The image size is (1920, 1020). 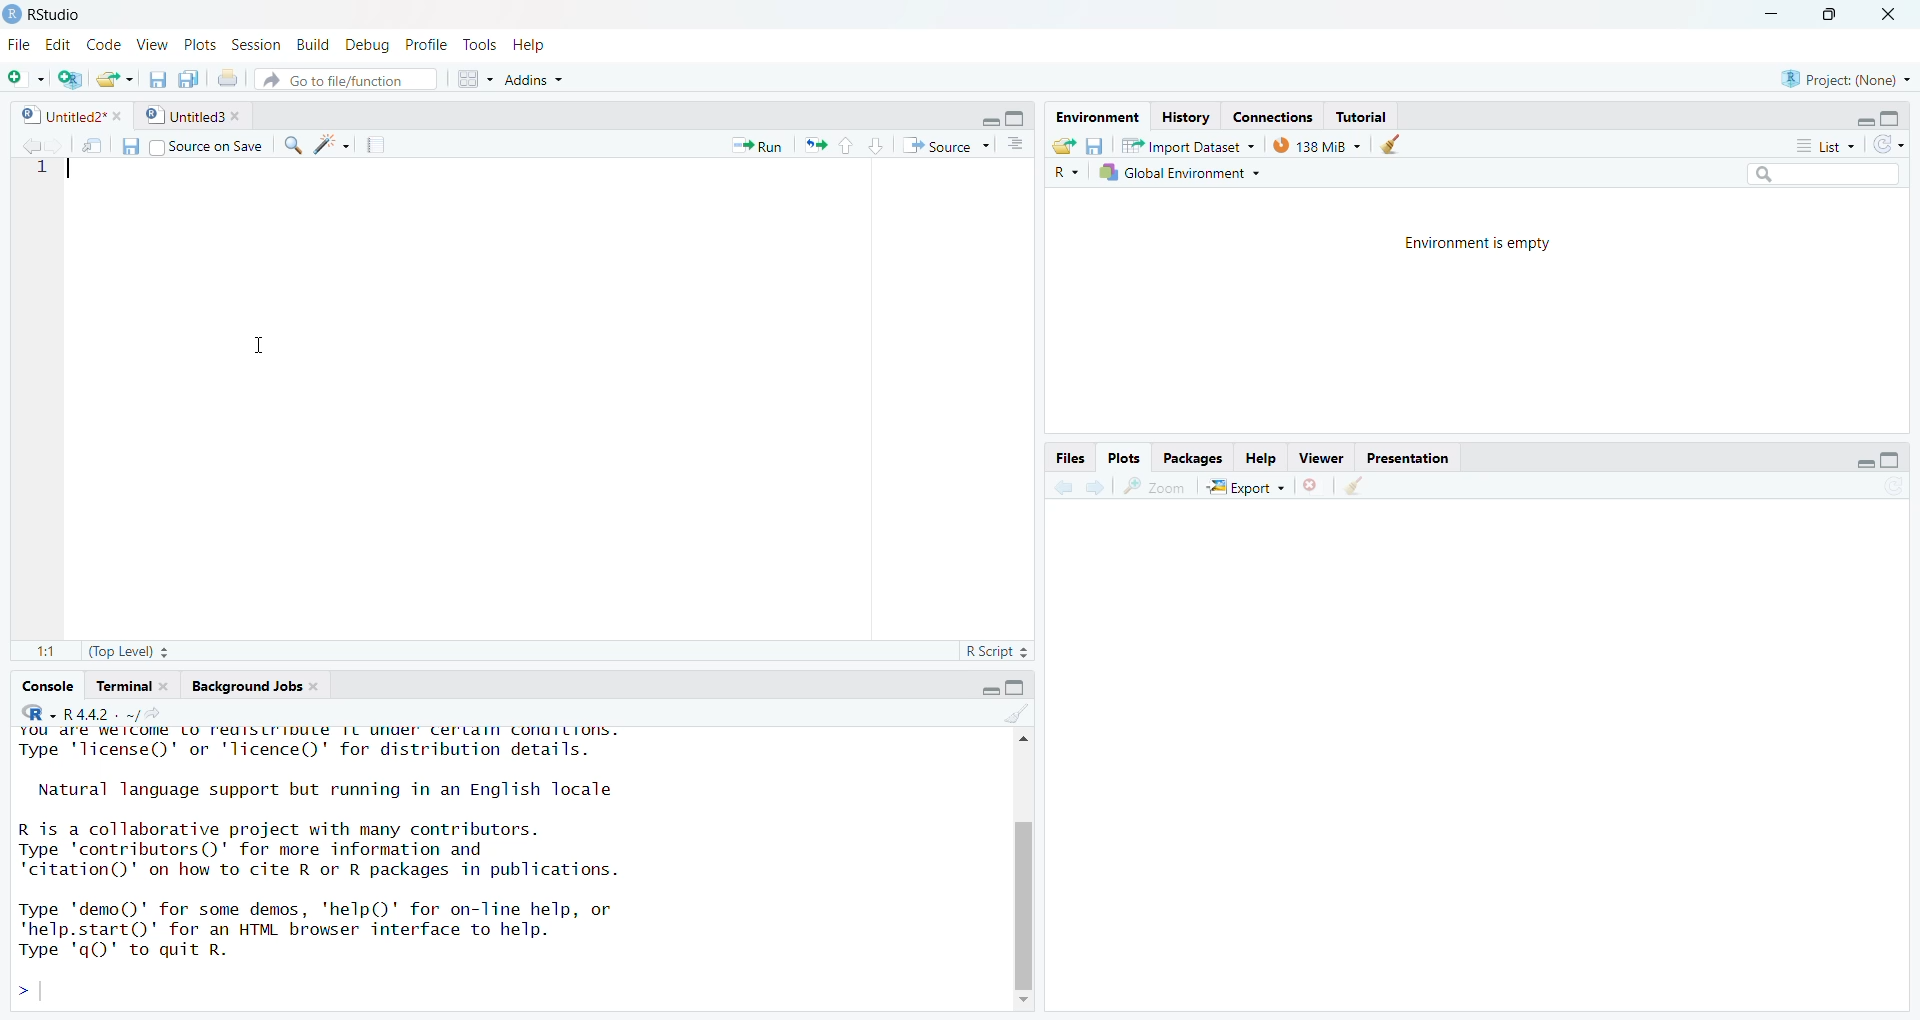 I want to click on 1:1, so click(x=34, y=652).